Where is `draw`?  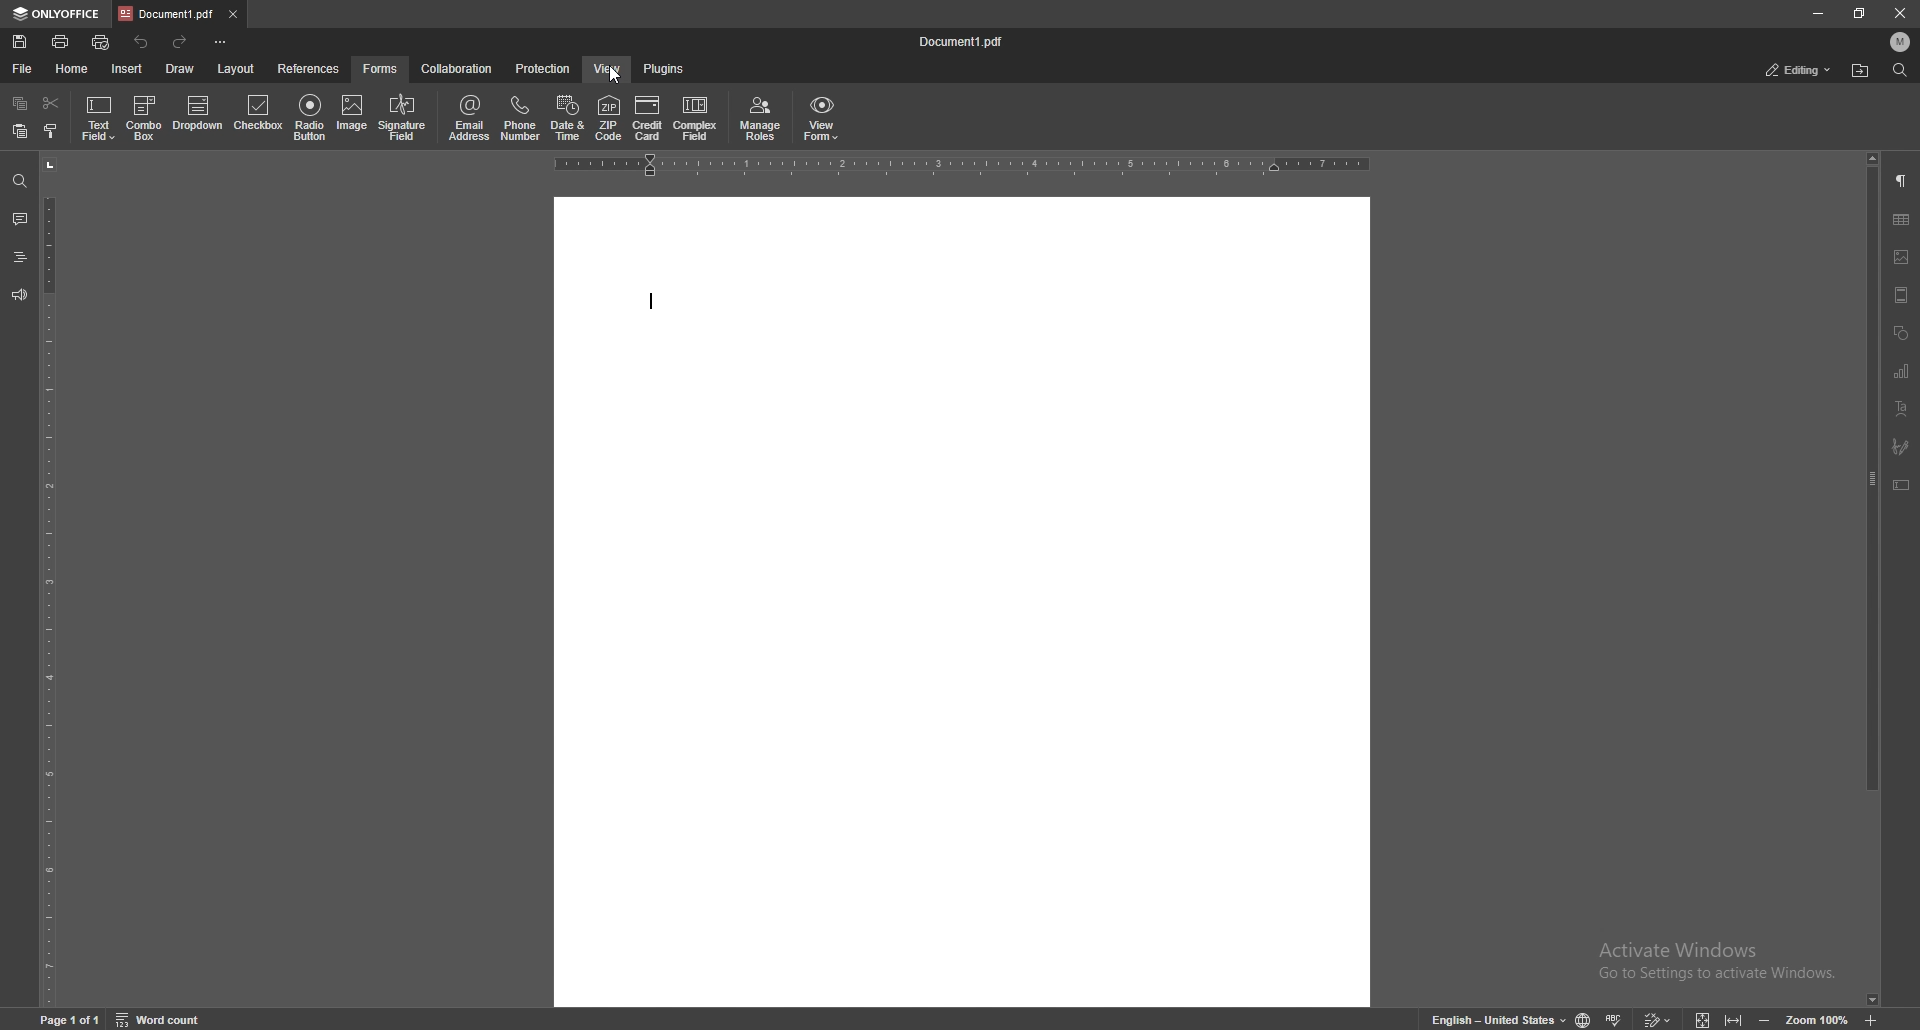
draw is located at coordinates (180, 69).